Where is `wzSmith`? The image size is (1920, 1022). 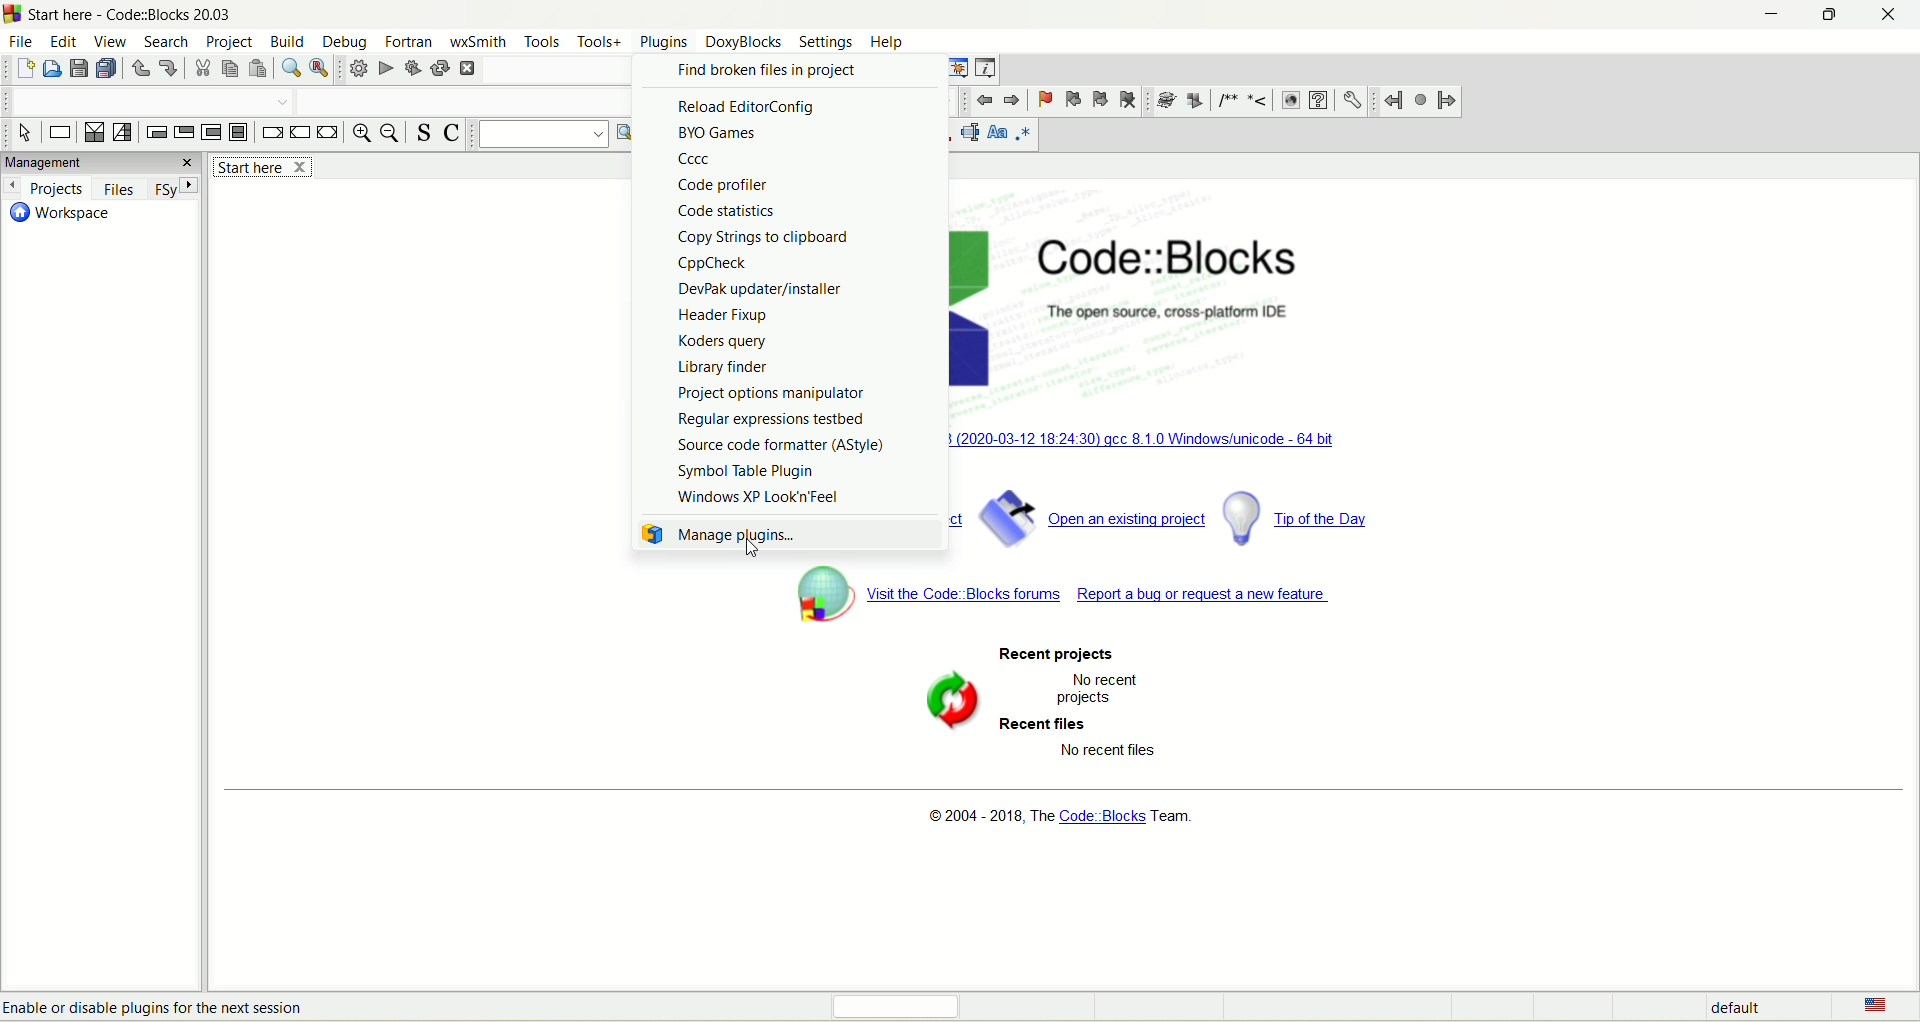
wzSmith is located at coordinates (479, 42).